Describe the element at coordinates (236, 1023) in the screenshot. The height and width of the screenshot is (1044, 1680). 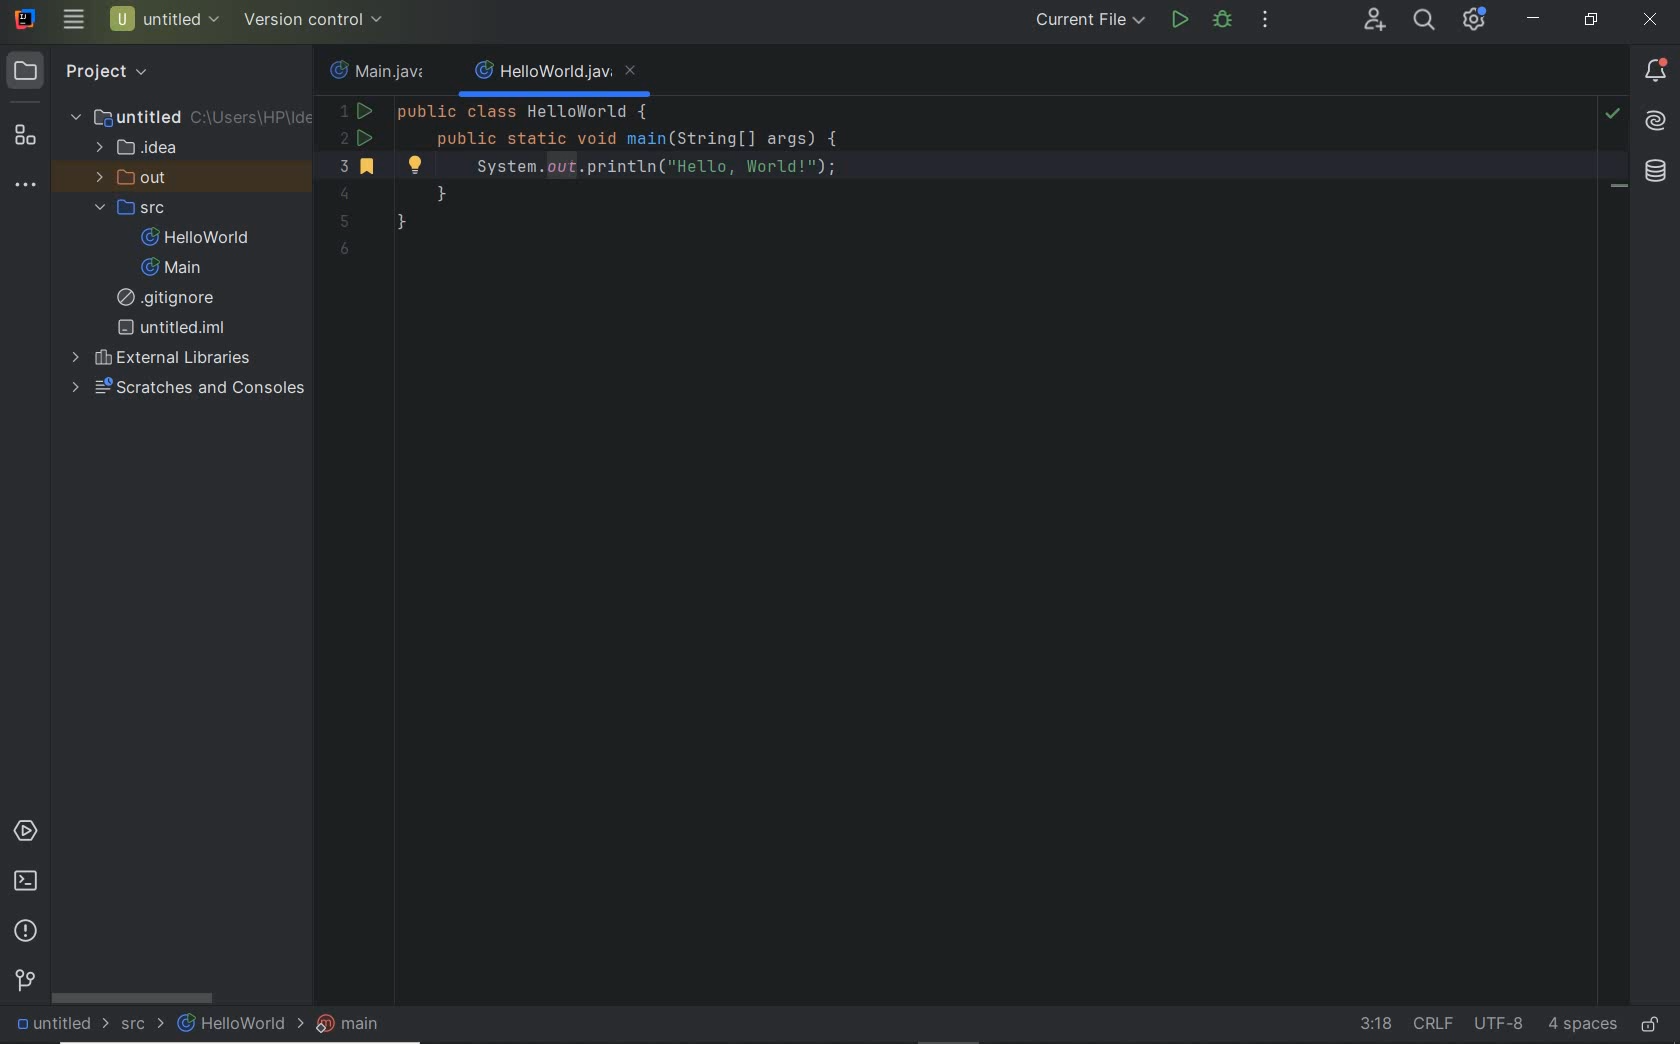
I see `HelloWorld` at that location.